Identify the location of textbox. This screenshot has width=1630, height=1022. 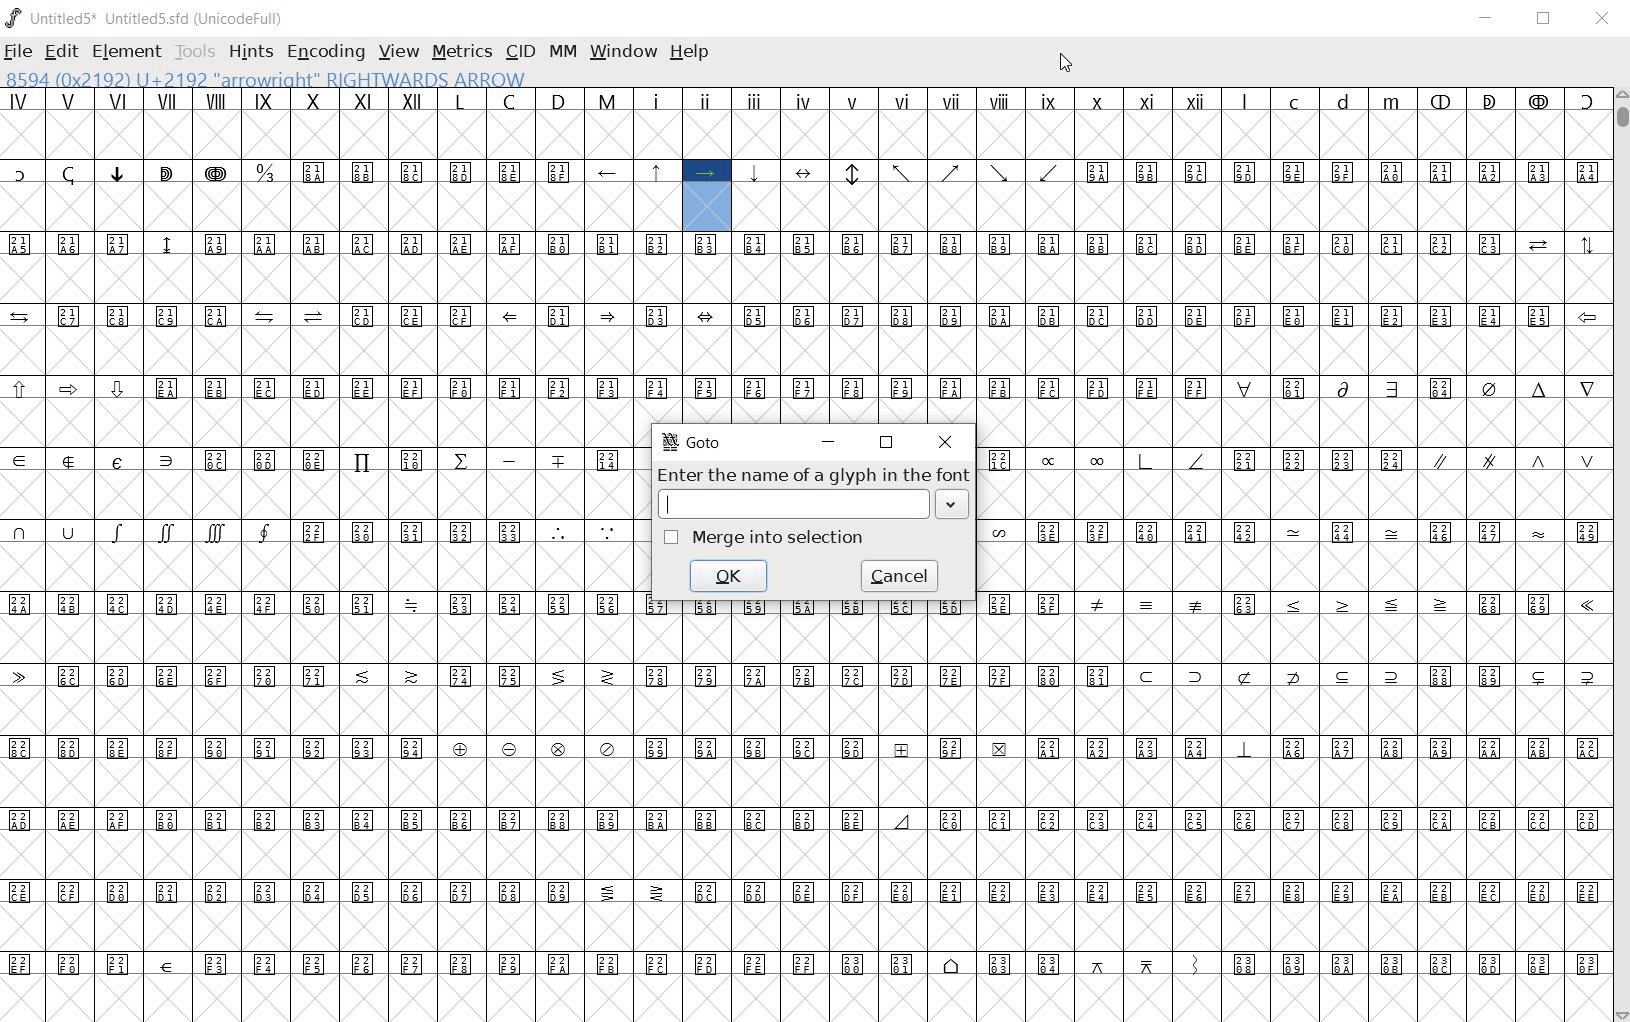
(814, 507).